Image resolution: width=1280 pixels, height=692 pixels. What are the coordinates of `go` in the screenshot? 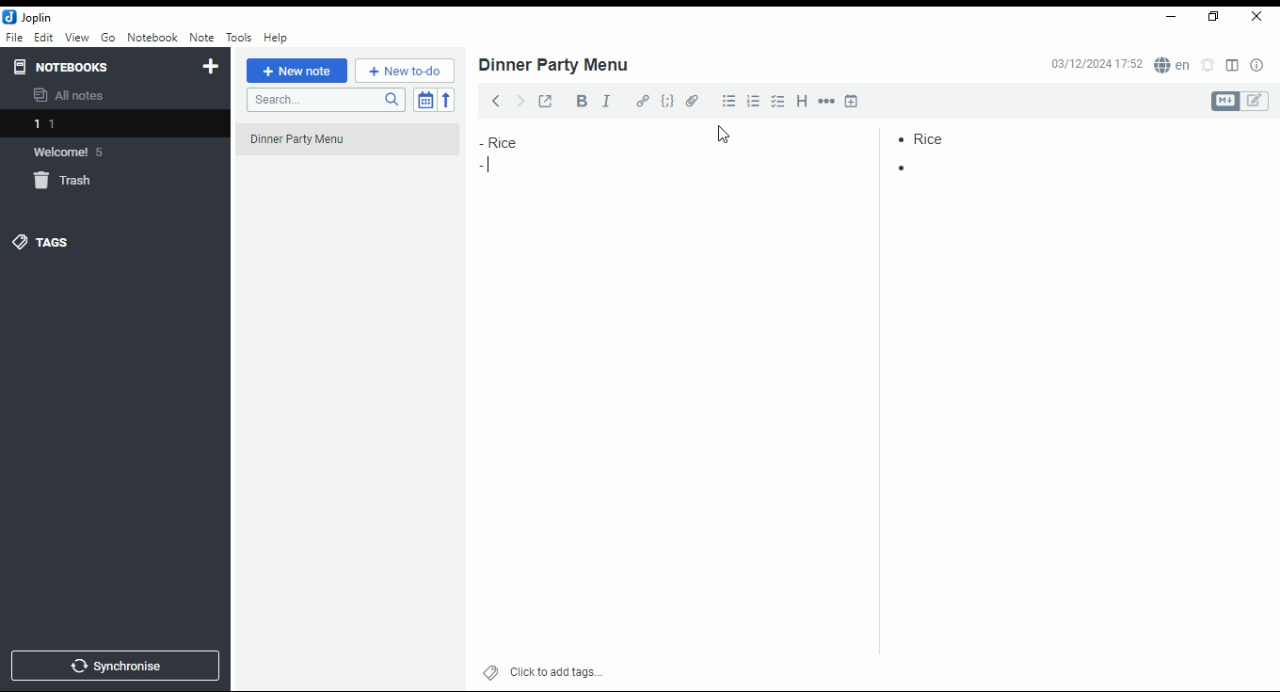 It's located at (108, 38).